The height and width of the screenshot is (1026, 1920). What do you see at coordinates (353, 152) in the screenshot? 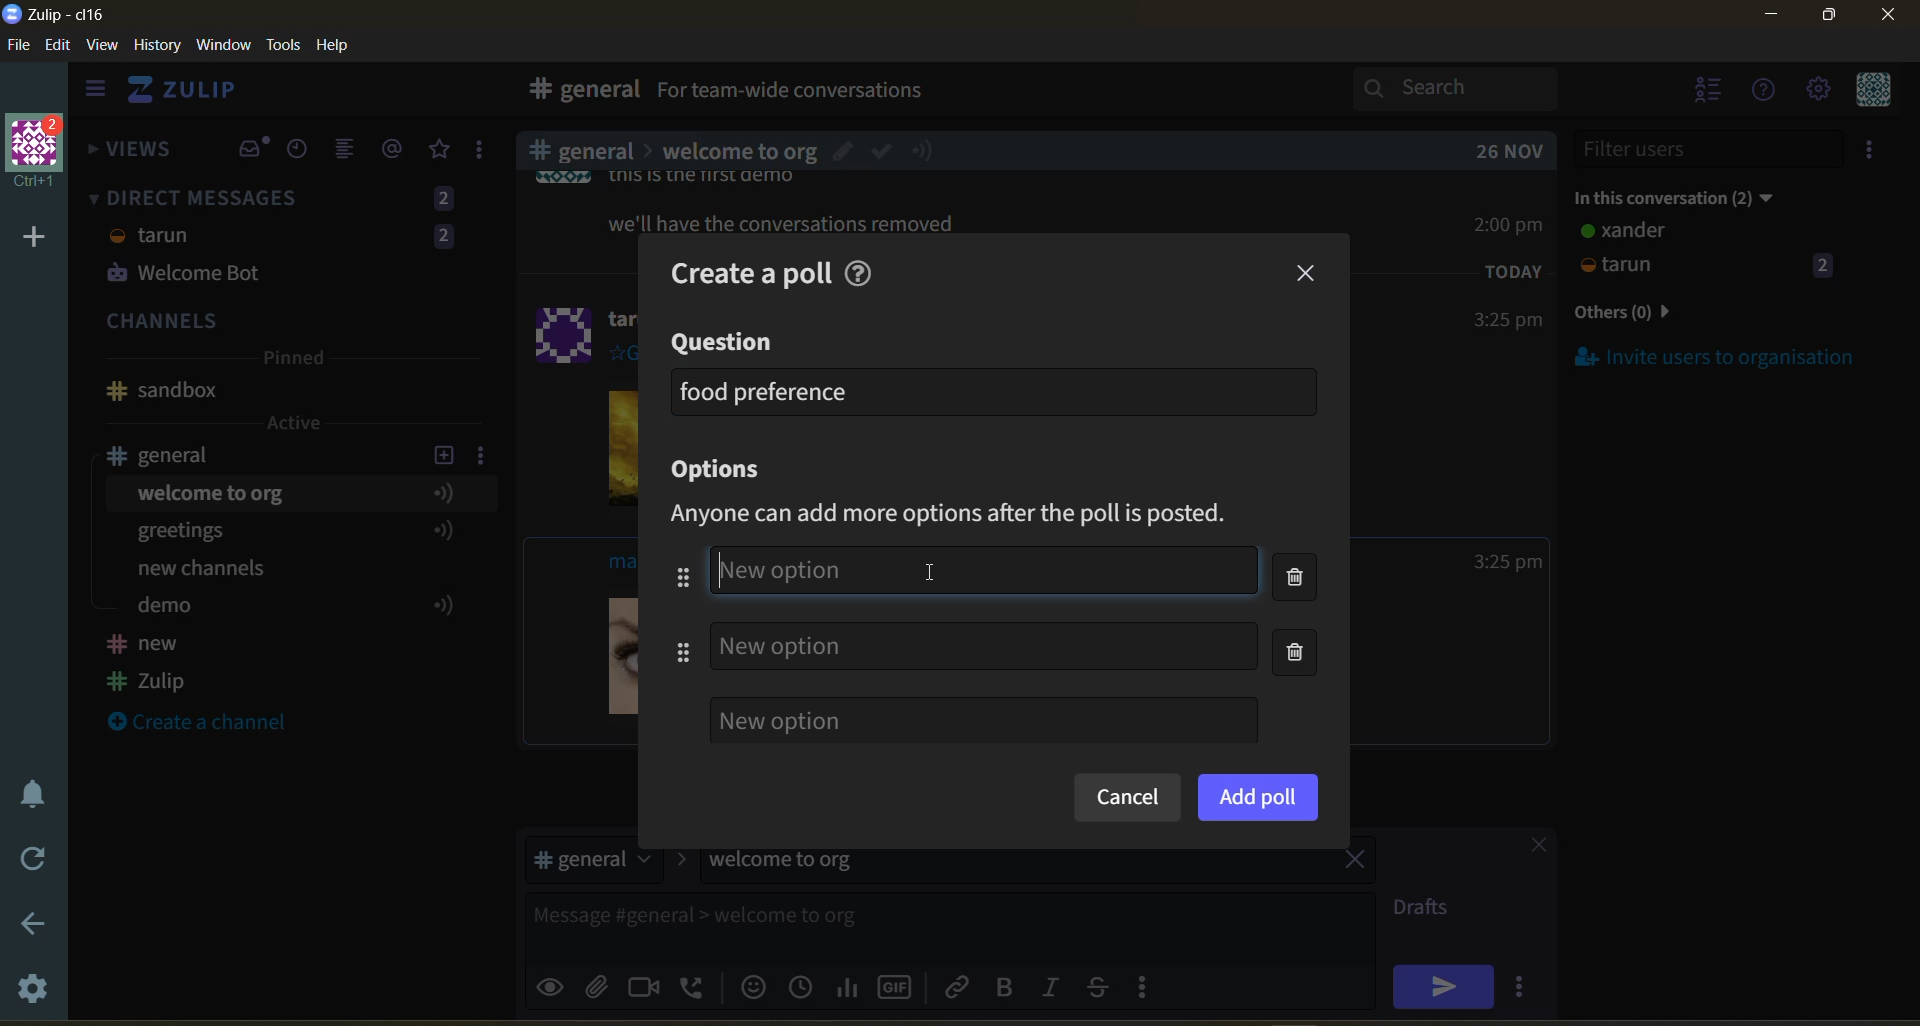
I see `combined feed` at bounding box center [353, 152].